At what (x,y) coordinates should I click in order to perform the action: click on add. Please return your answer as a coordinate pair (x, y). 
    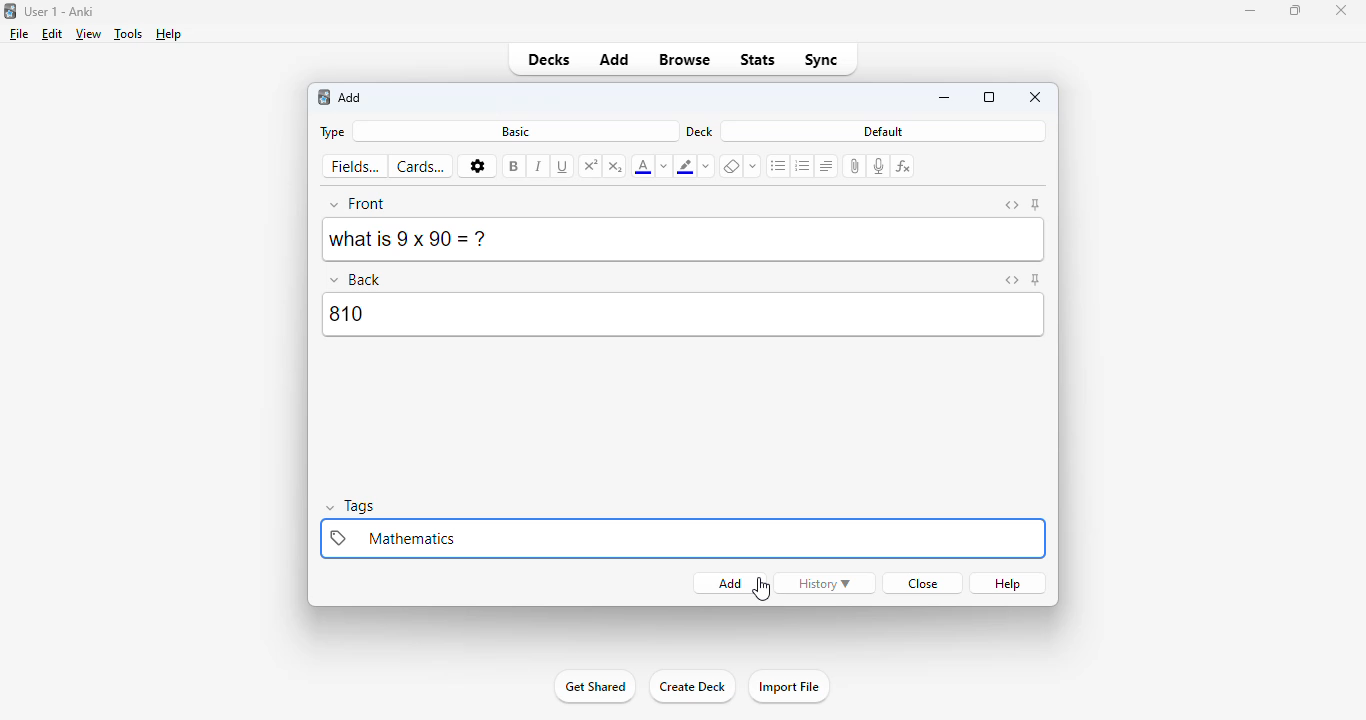
    Looking at the image, I should click on (723, 583).